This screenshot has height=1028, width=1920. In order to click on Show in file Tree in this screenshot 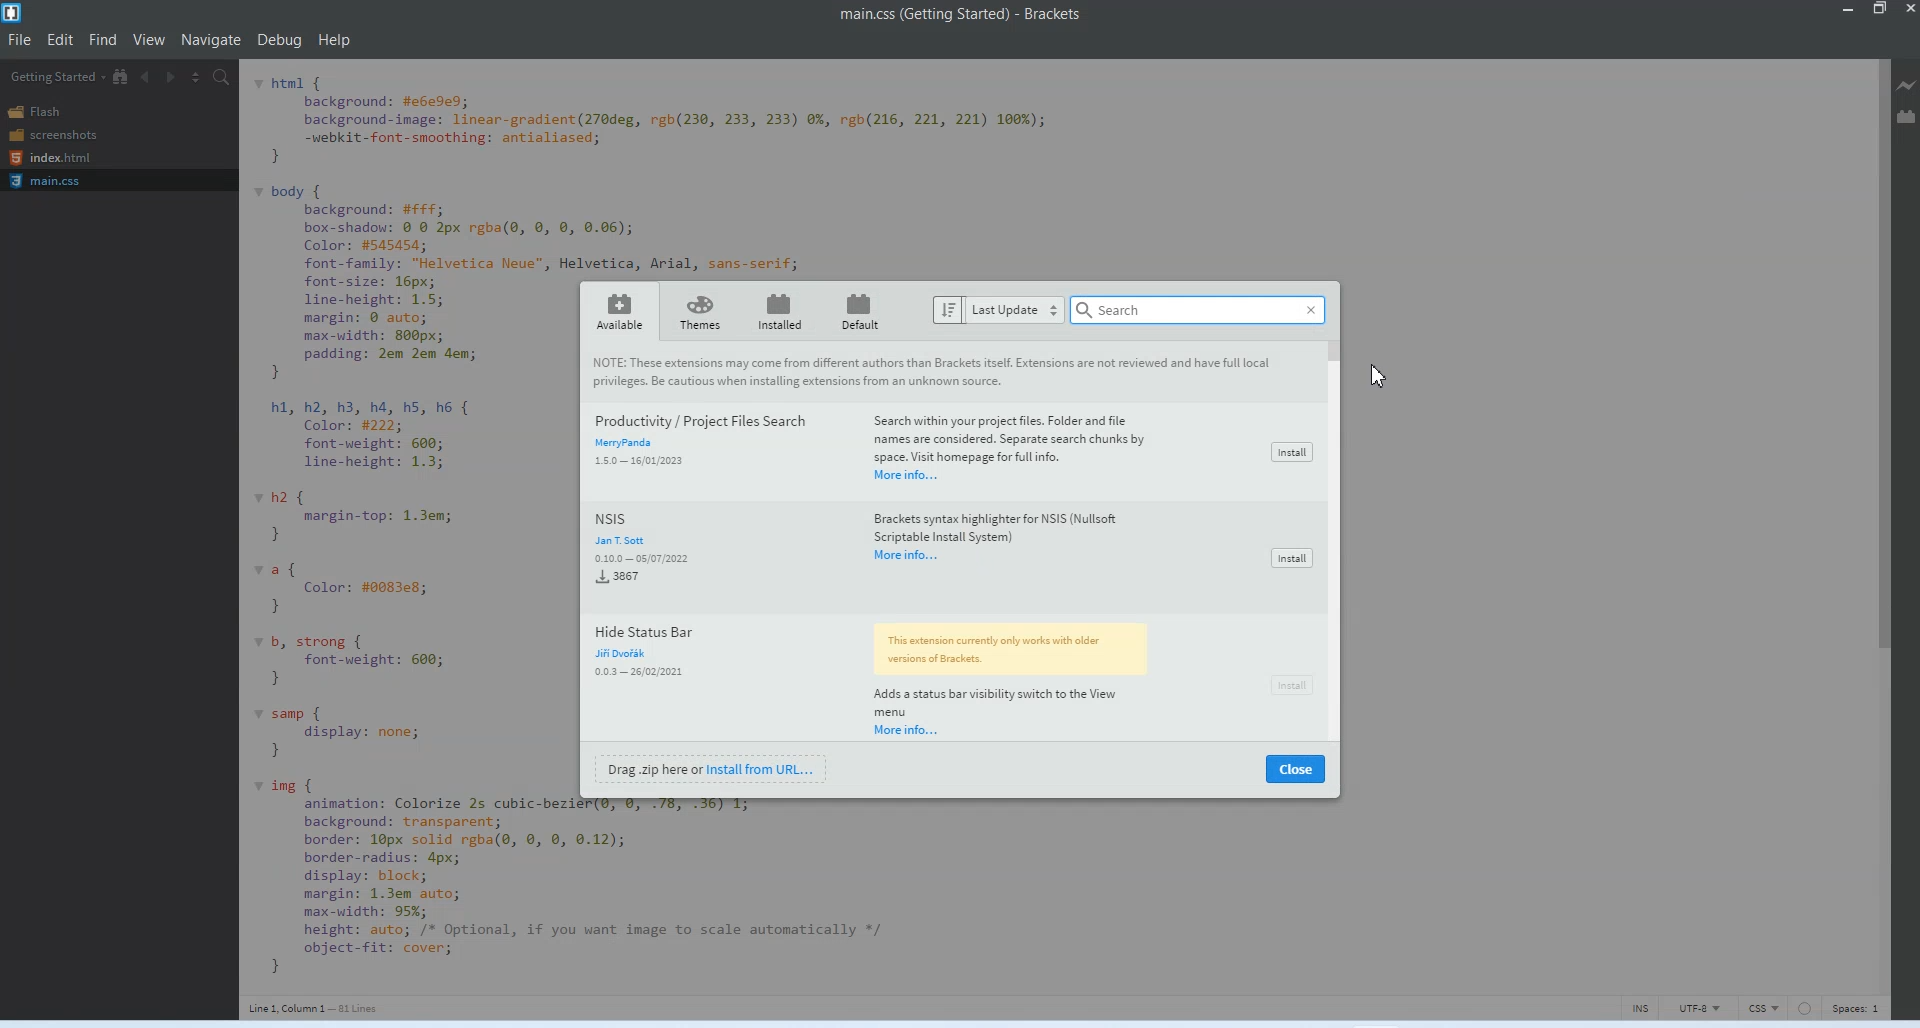, I will do `click(121, 77)`.